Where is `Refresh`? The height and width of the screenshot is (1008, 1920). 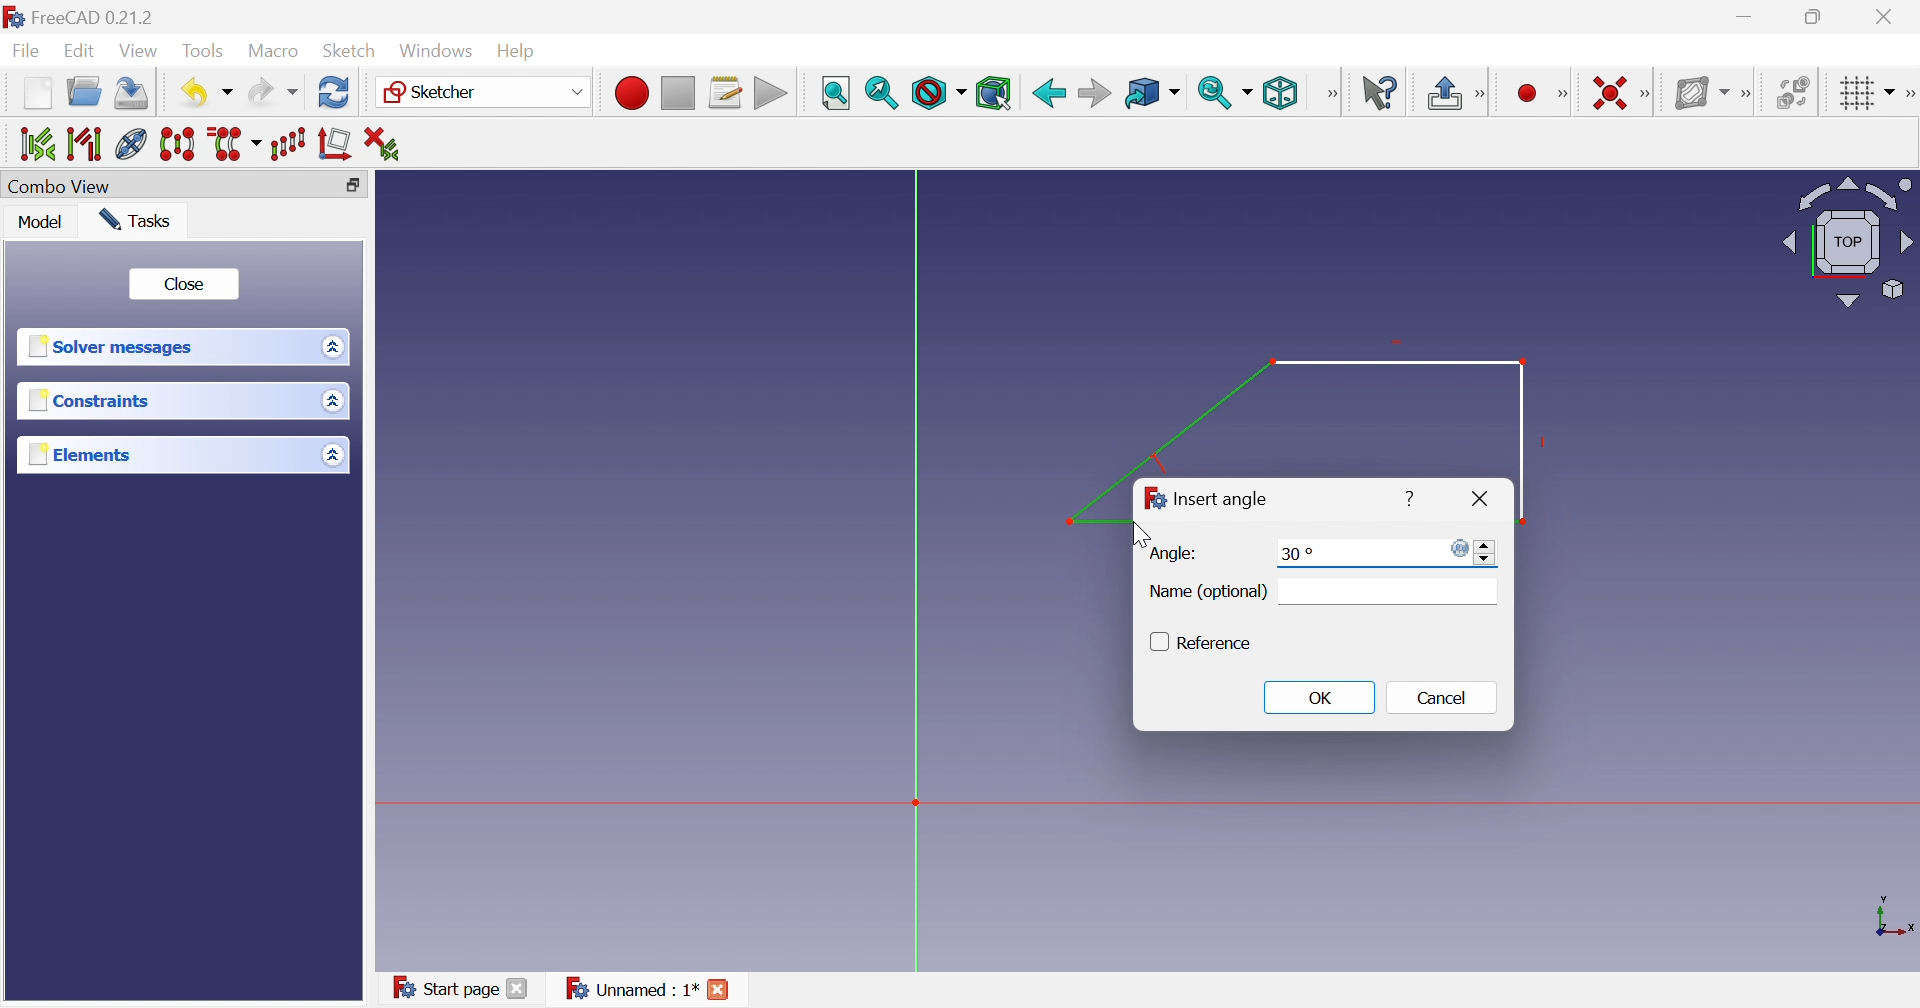 Refresh is located at coordinates (334, 95).